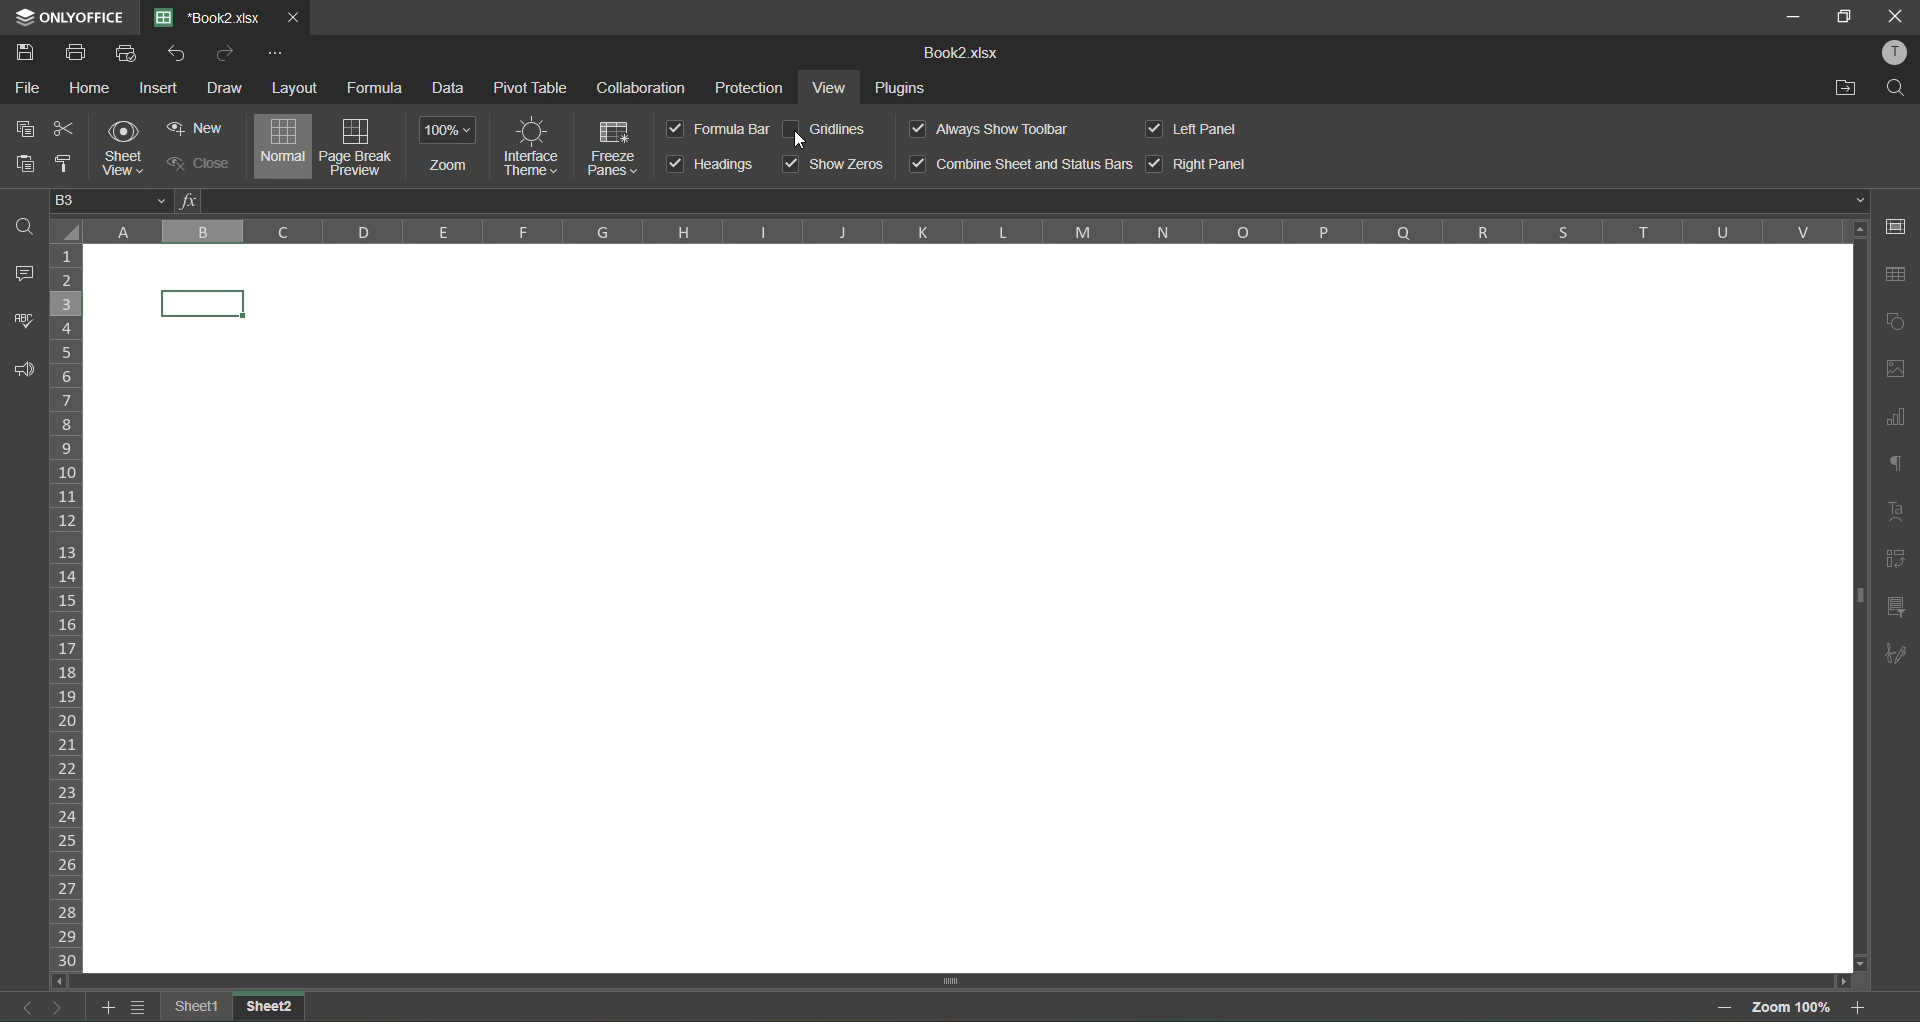  Describe the element at coordinates (1203, 130) in the screenshot. I see `left panel` at that location.